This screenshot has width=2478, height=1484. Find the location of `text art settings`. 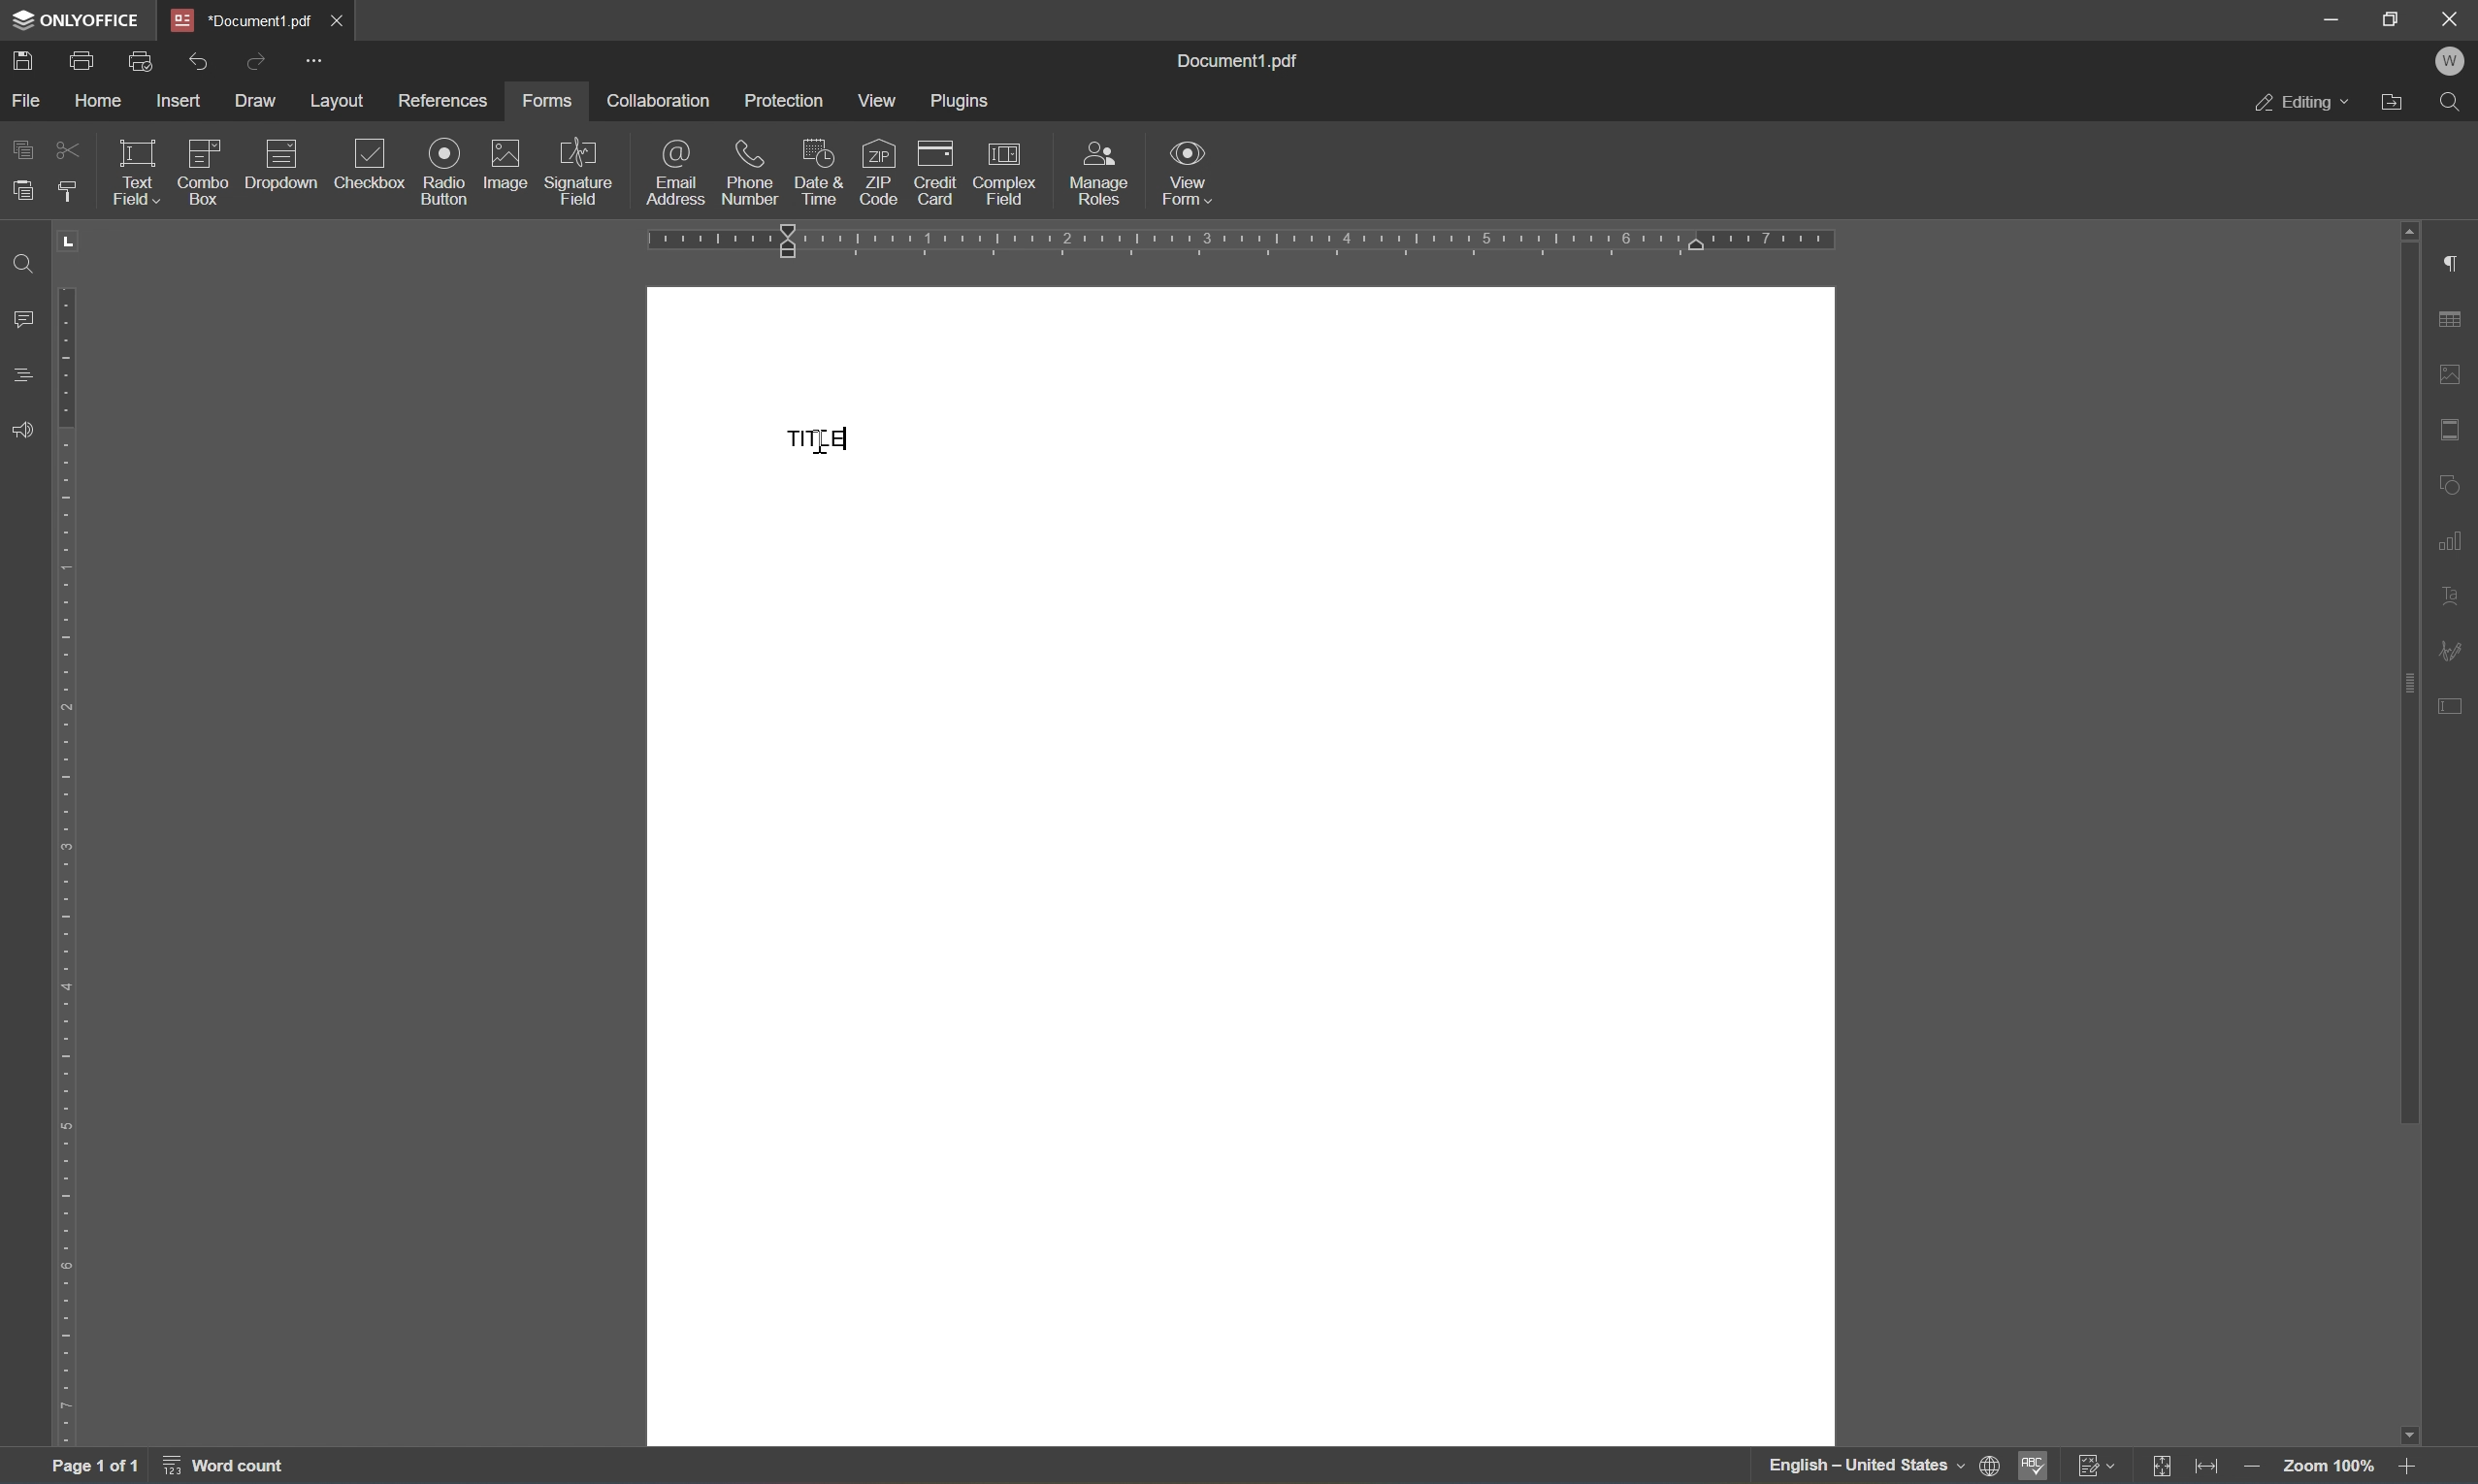

text art settings is located at coordinates (2456, 591).